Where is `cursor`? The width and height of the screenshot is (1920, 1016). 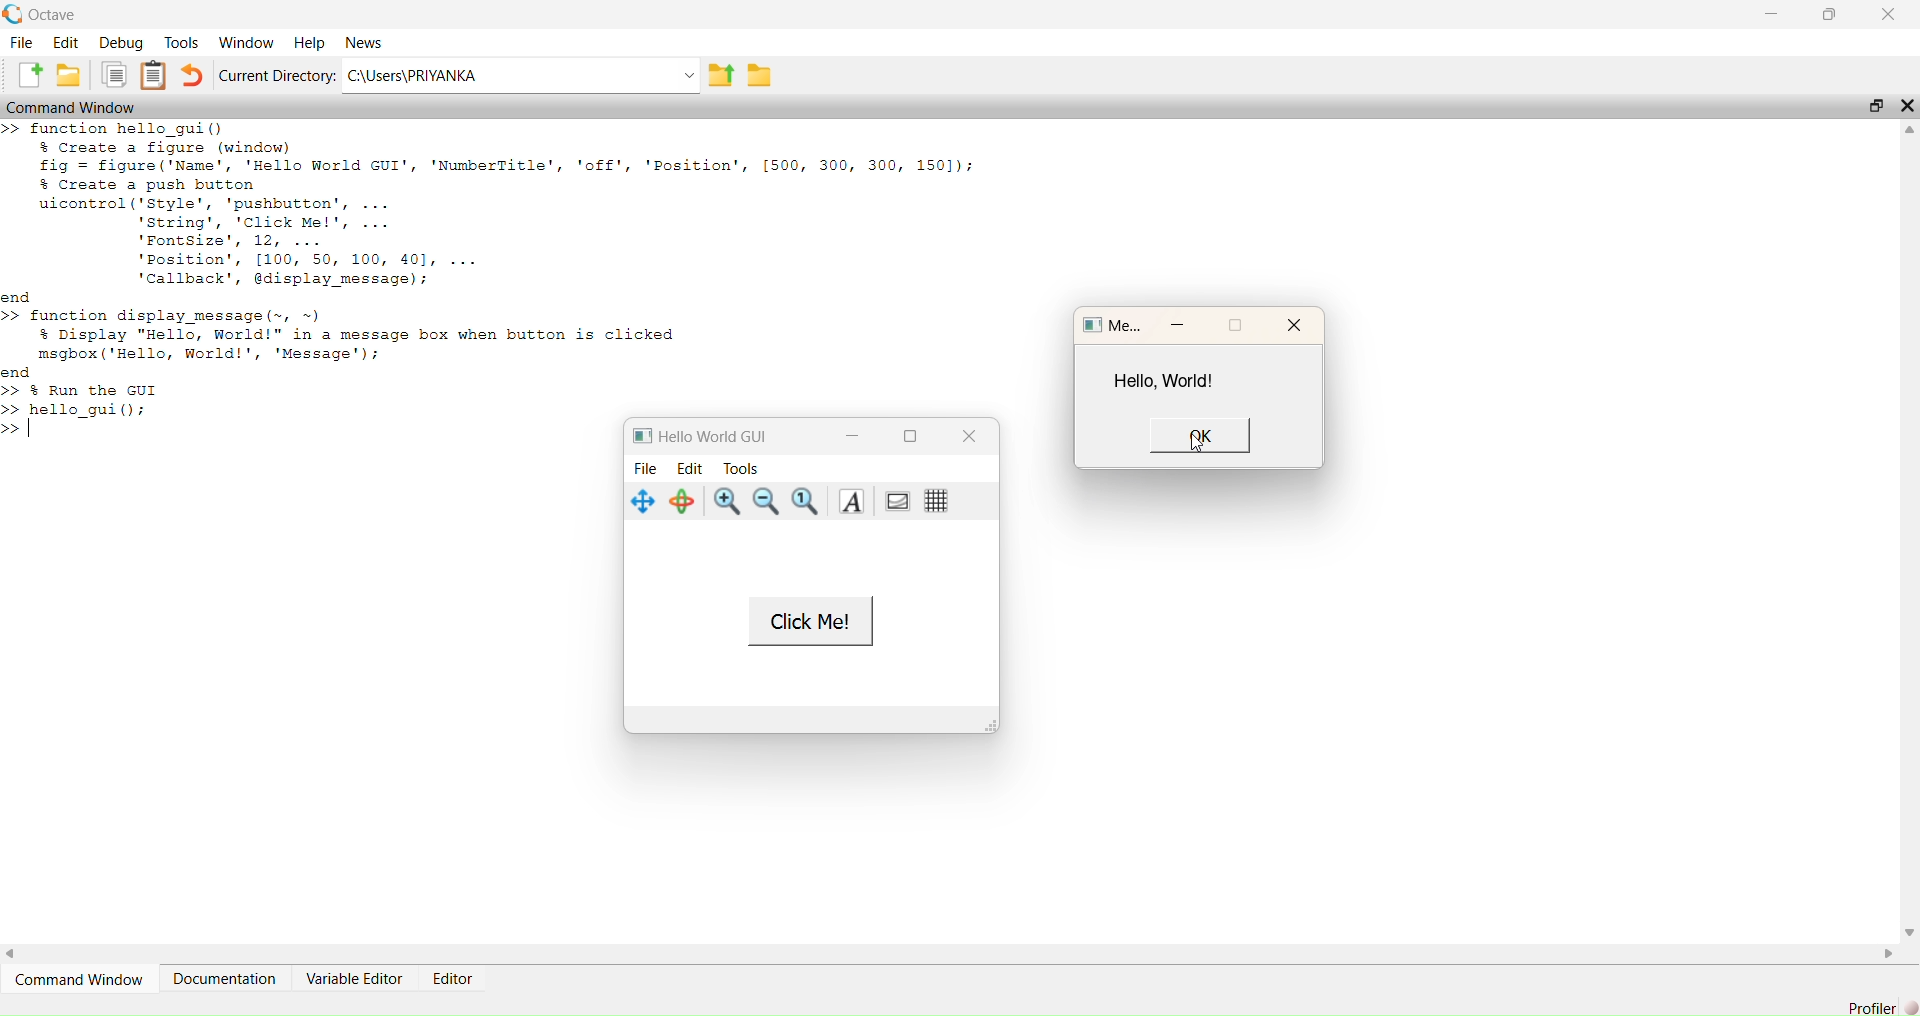
cursor is located at coordinates (1193, 440).